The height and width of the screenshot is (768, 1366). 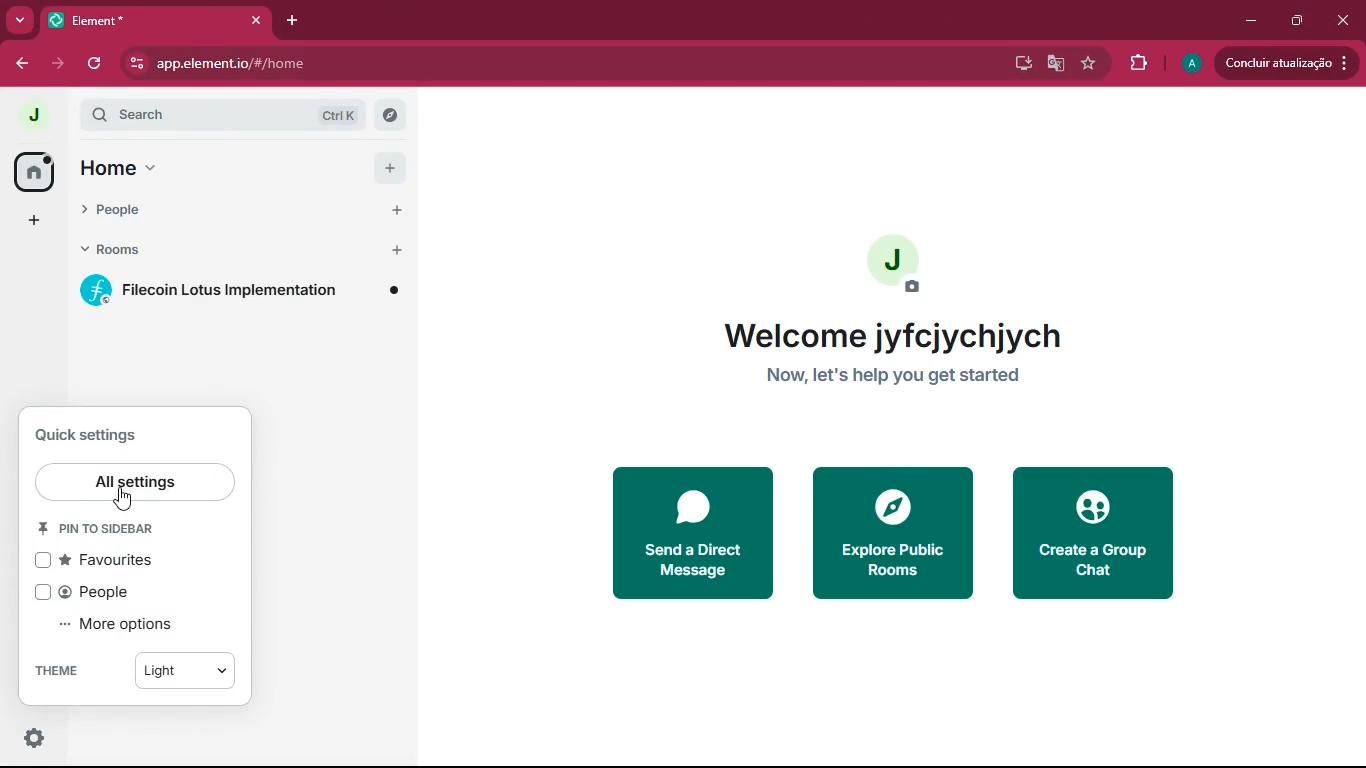 I want to click on quick settings, so click(x=94, y=437).